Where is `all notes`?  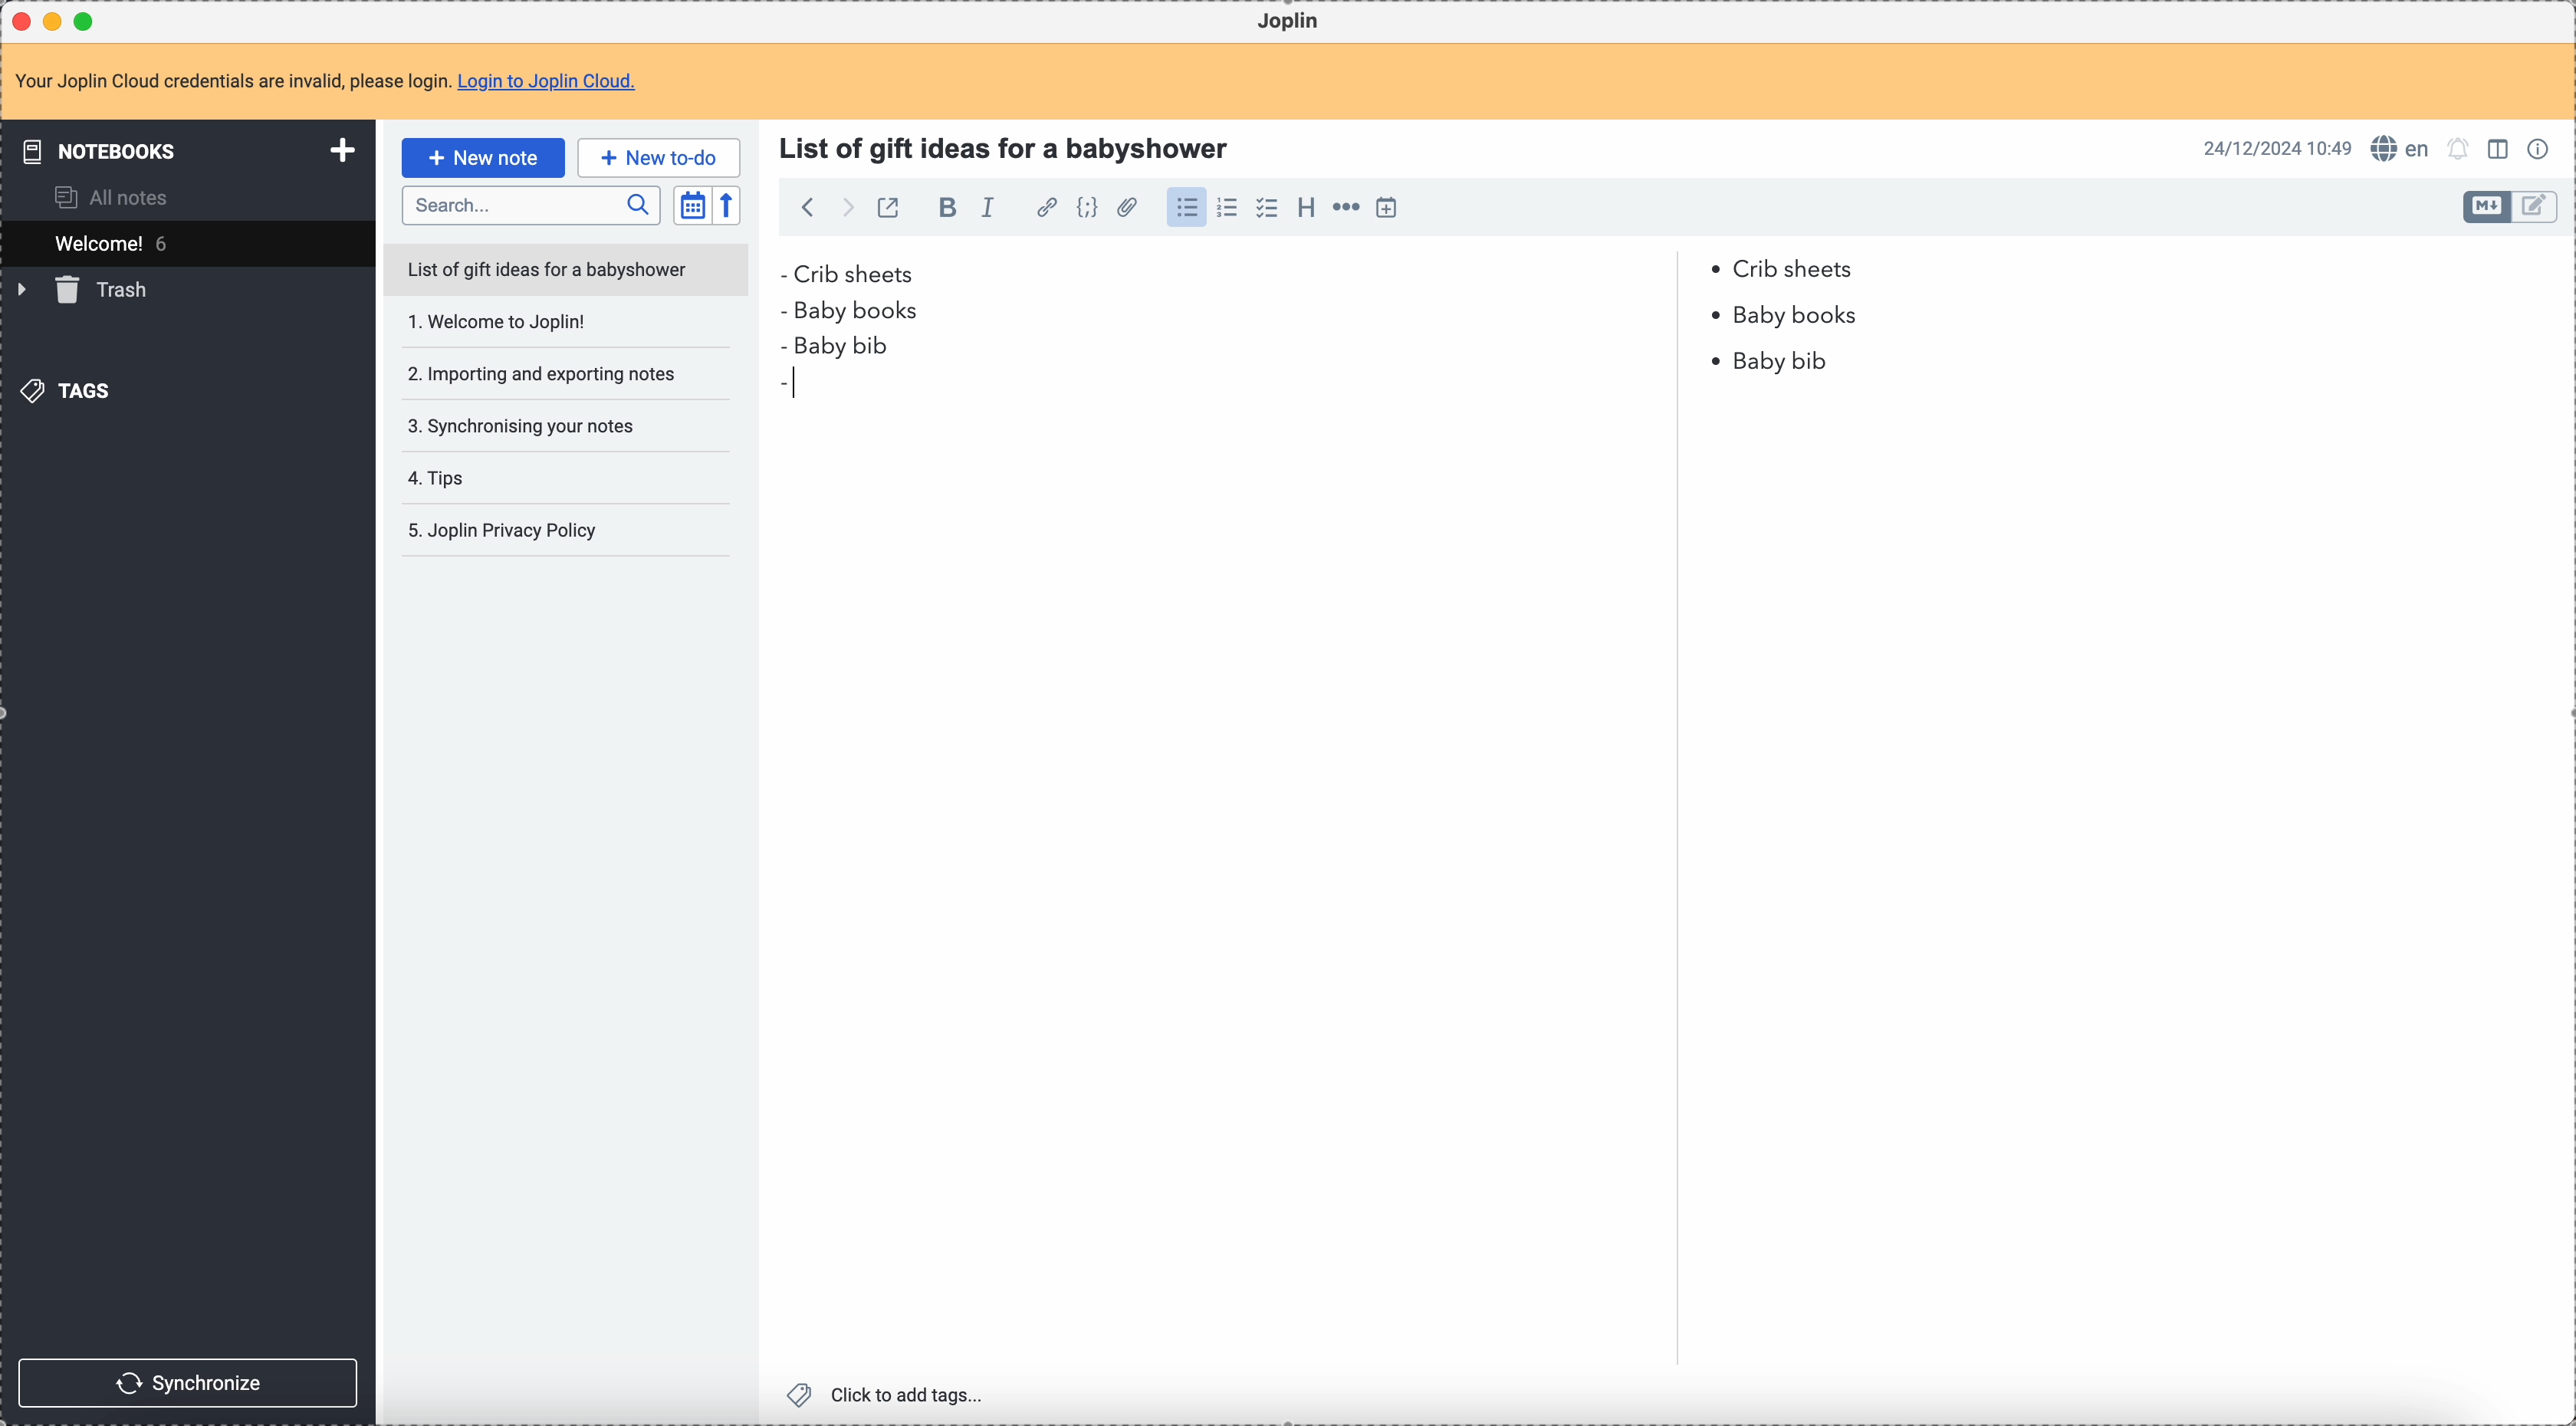
all notes is located at coordinates (115, 197).